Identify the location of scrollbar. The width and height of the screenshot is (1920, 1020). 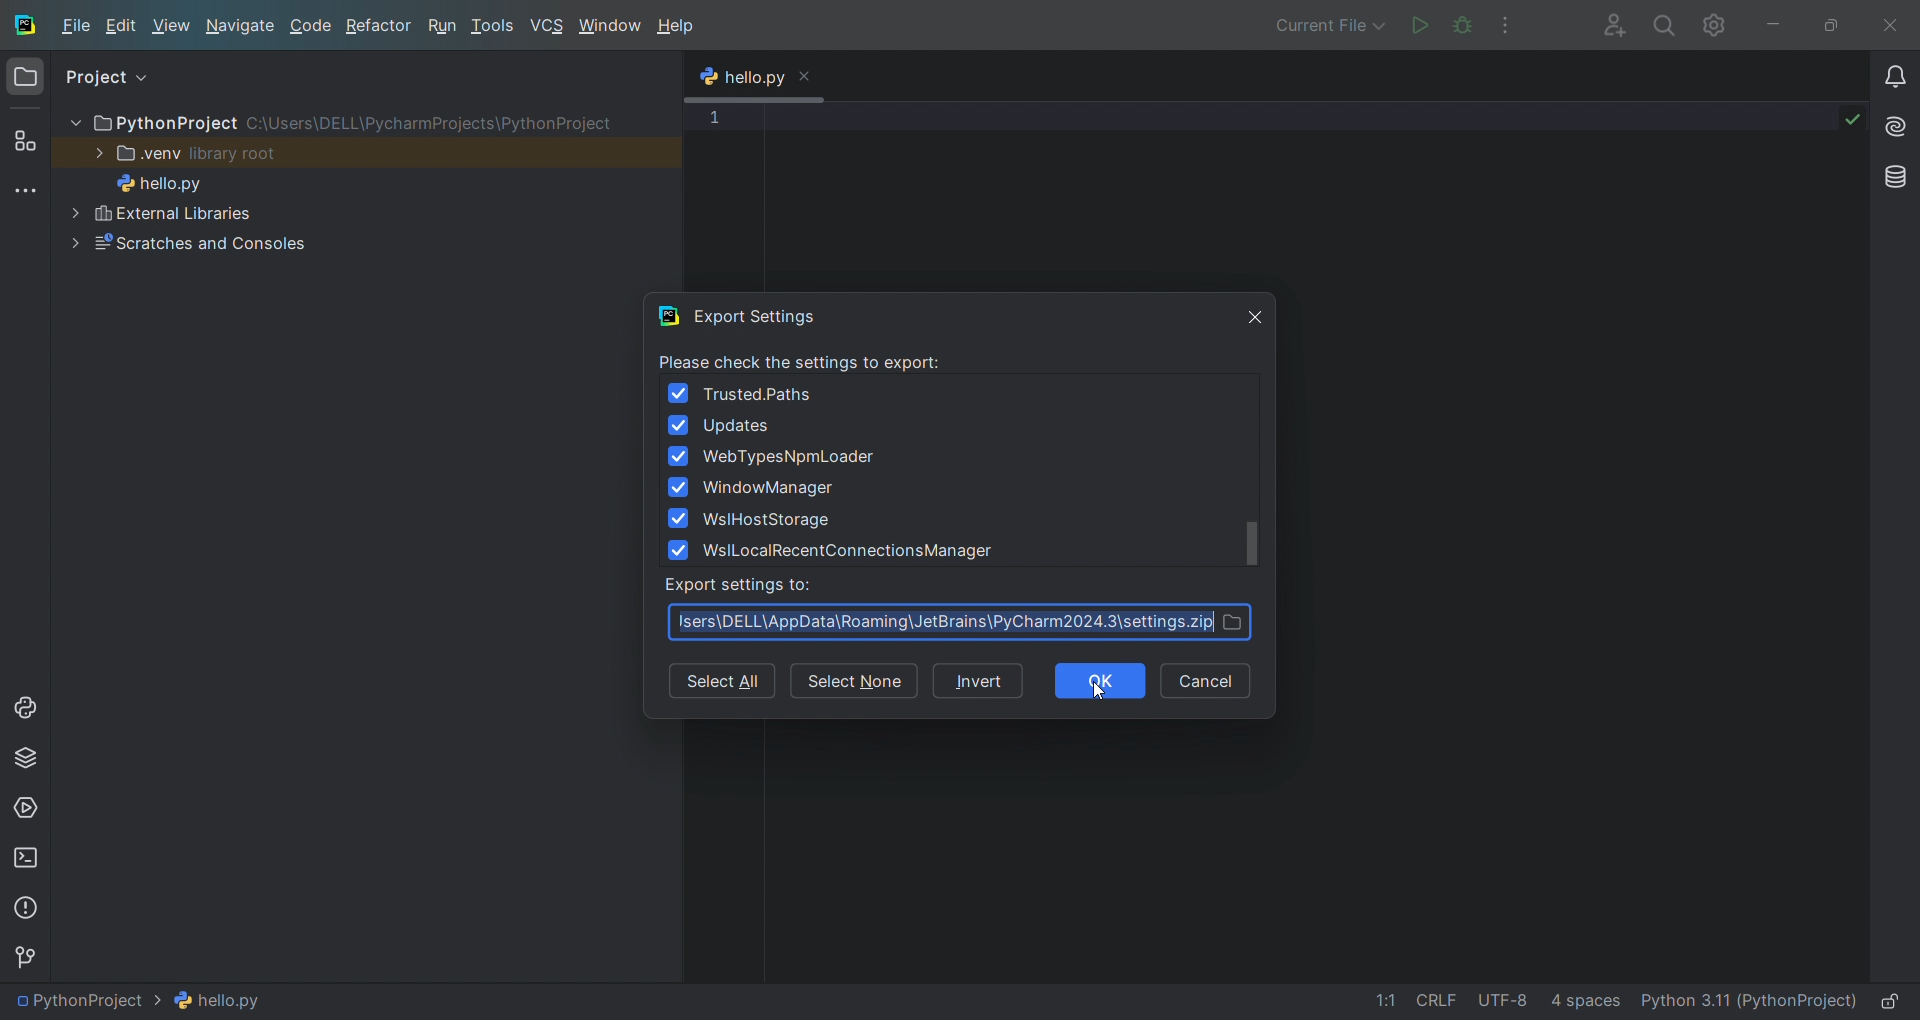
(1252, 542).